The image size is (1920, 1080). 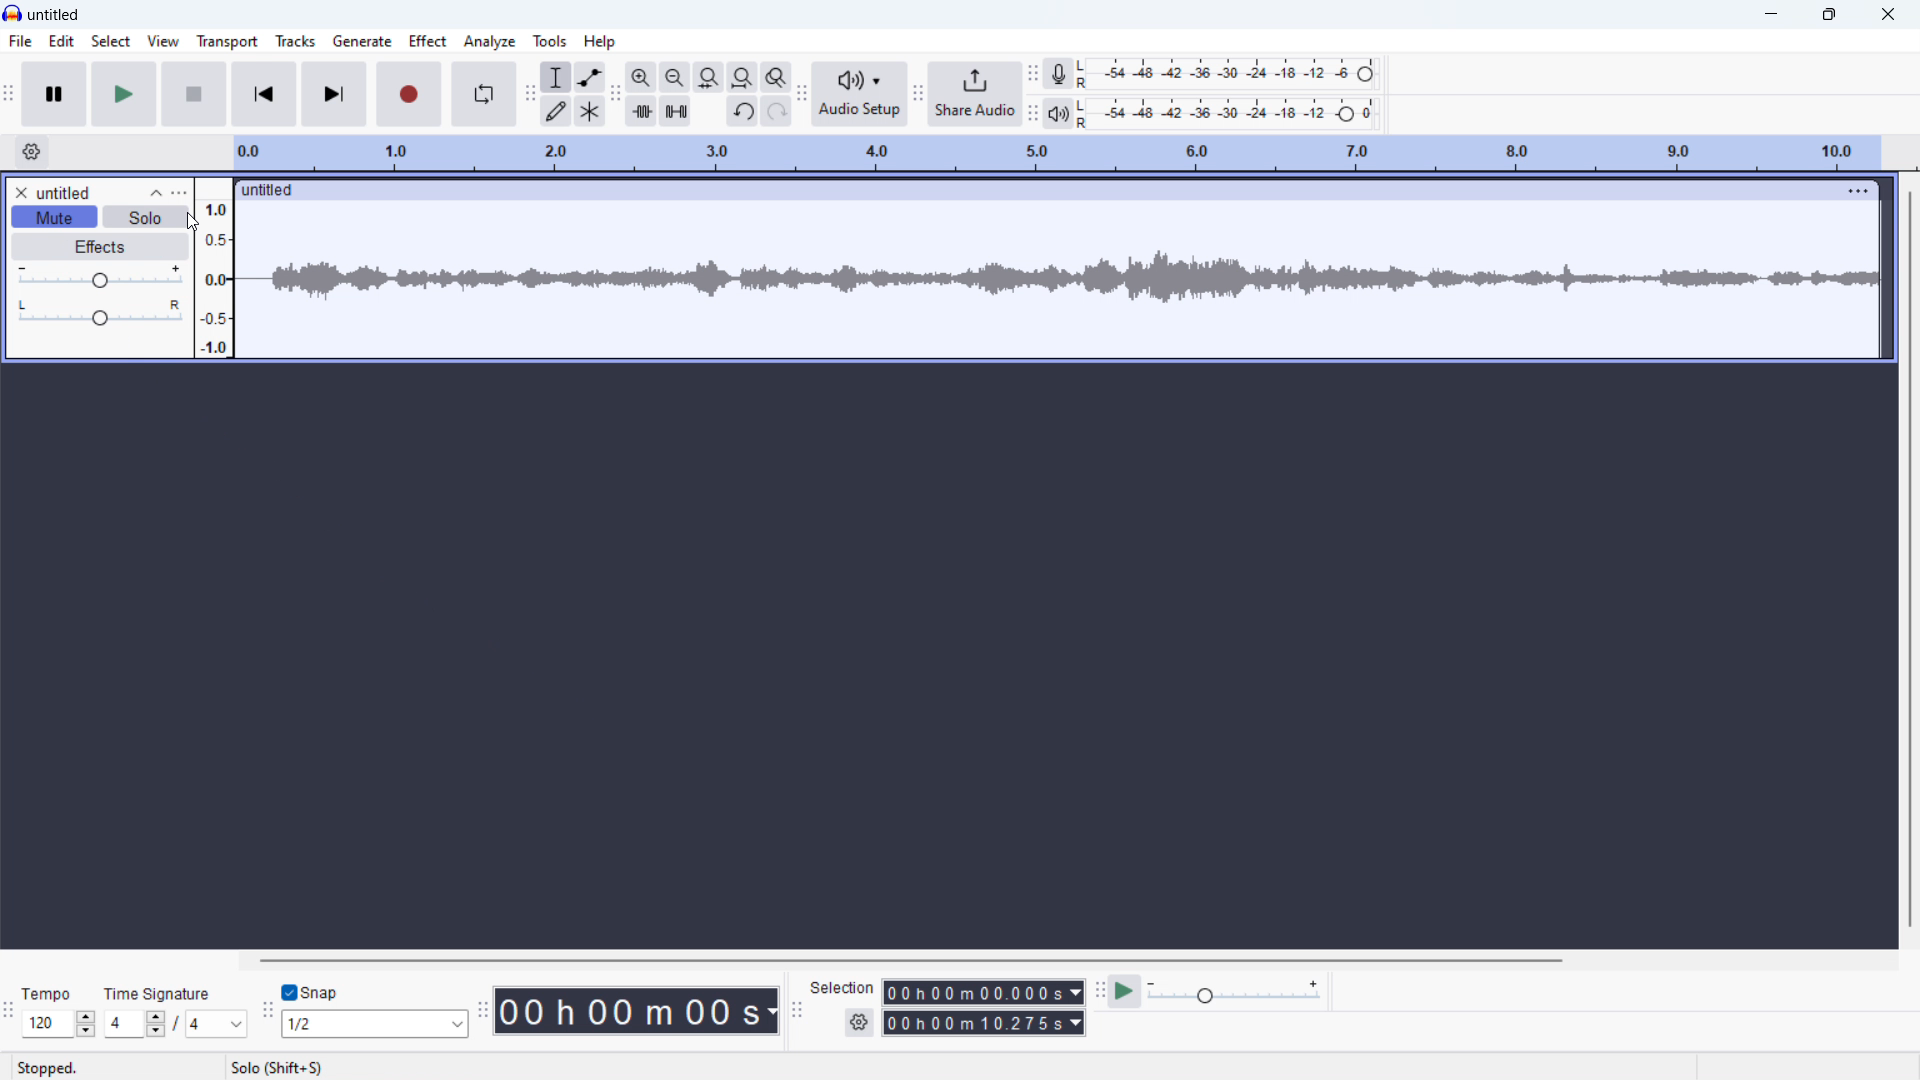 What do you see at coordinates (984, 992) in the screenshot?
I see `start time` at bounding box center [984, 992].